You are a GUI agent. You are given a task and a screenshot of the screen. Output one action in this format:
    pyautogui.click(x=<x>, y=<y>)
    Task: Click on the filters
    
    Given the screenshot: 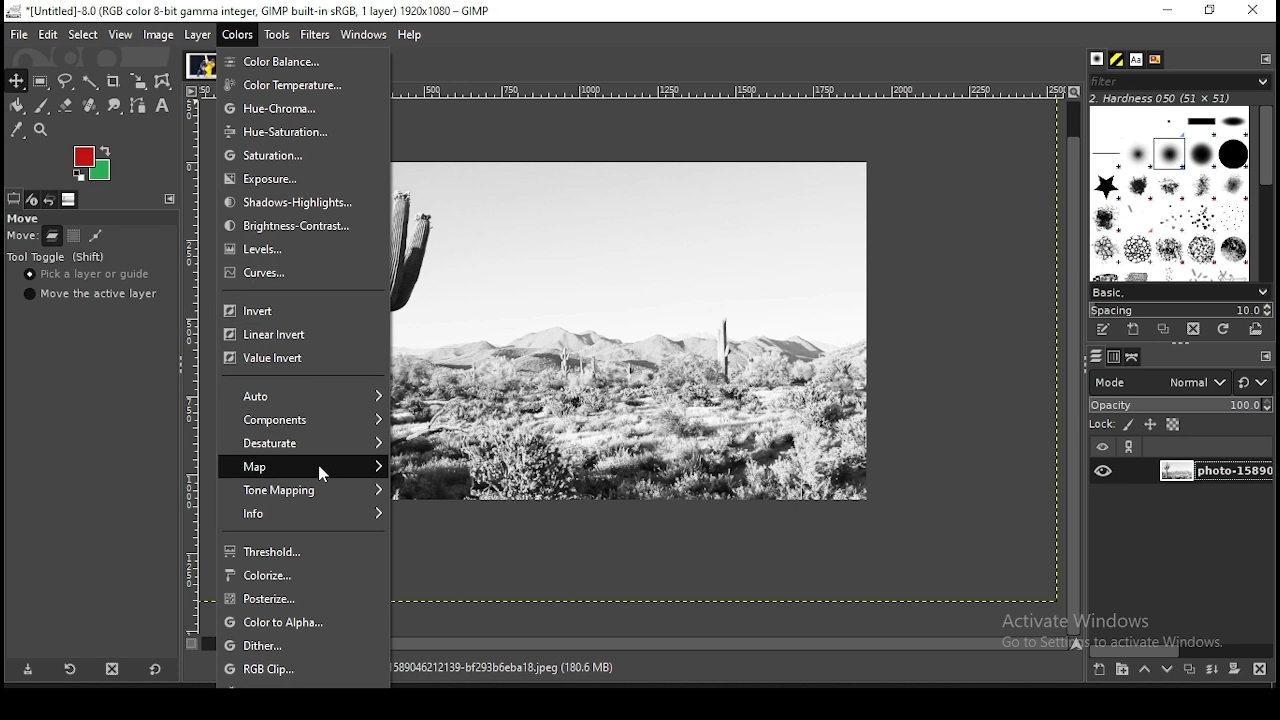 What is the action you would take?
    pyautogui.click(x=316, y=37)
    